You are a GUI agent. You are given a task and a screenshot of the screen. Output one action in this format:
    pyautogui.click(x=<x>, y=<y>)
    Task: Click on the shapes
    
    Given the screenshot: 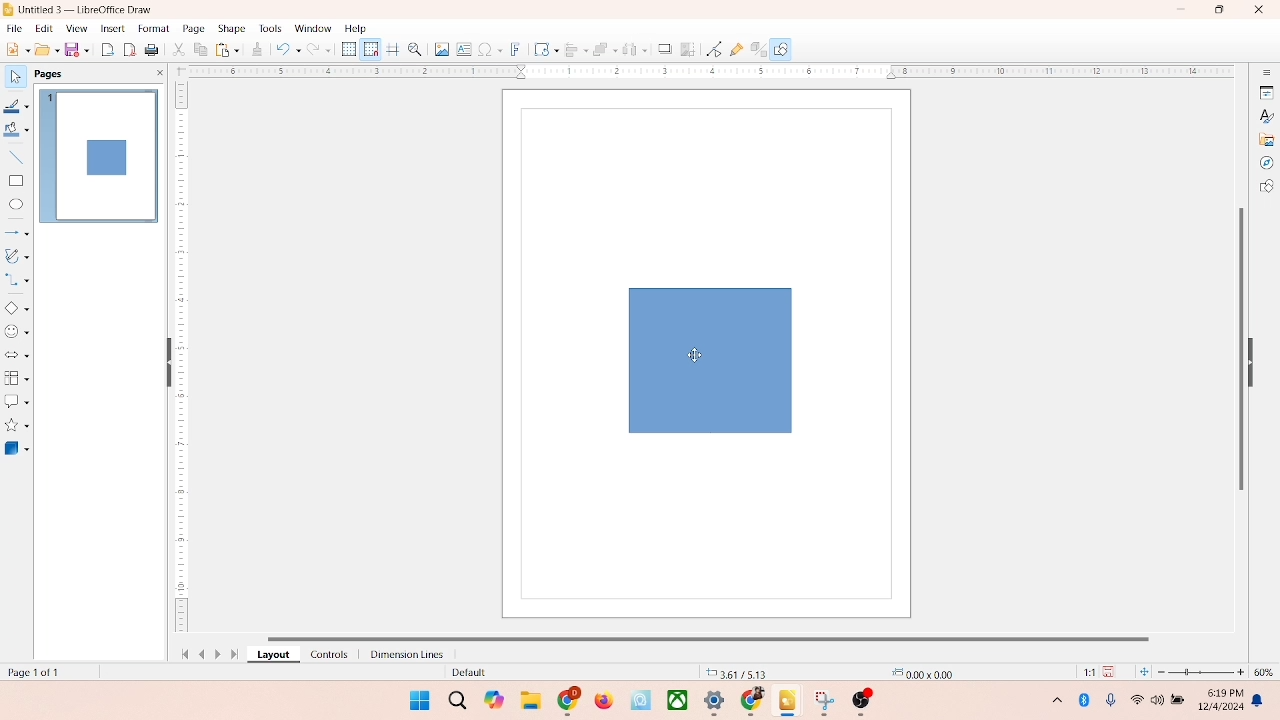 What is the action you would take?
    pyautogui.click(x=1266, y=188)
    